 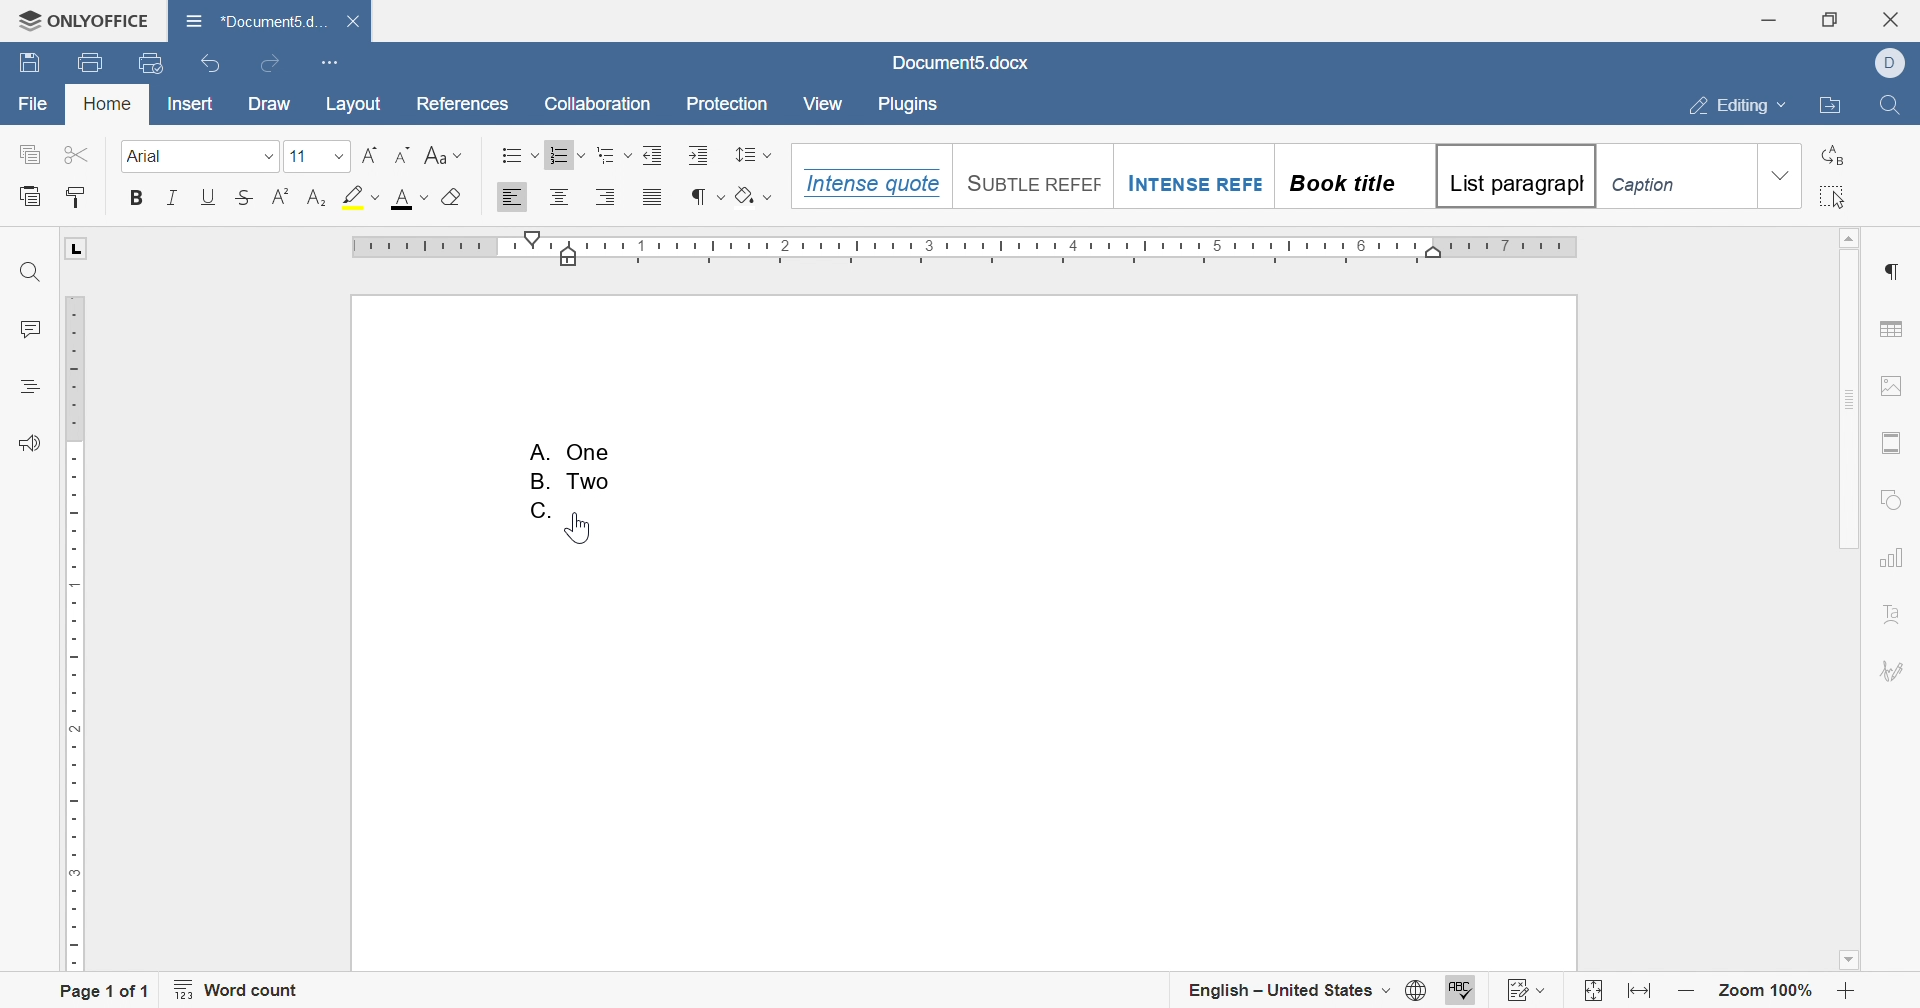 What do you see at coordinates (1830, 19) in the screenshot?
I see `restore down` at bounding box center [1830, 19].